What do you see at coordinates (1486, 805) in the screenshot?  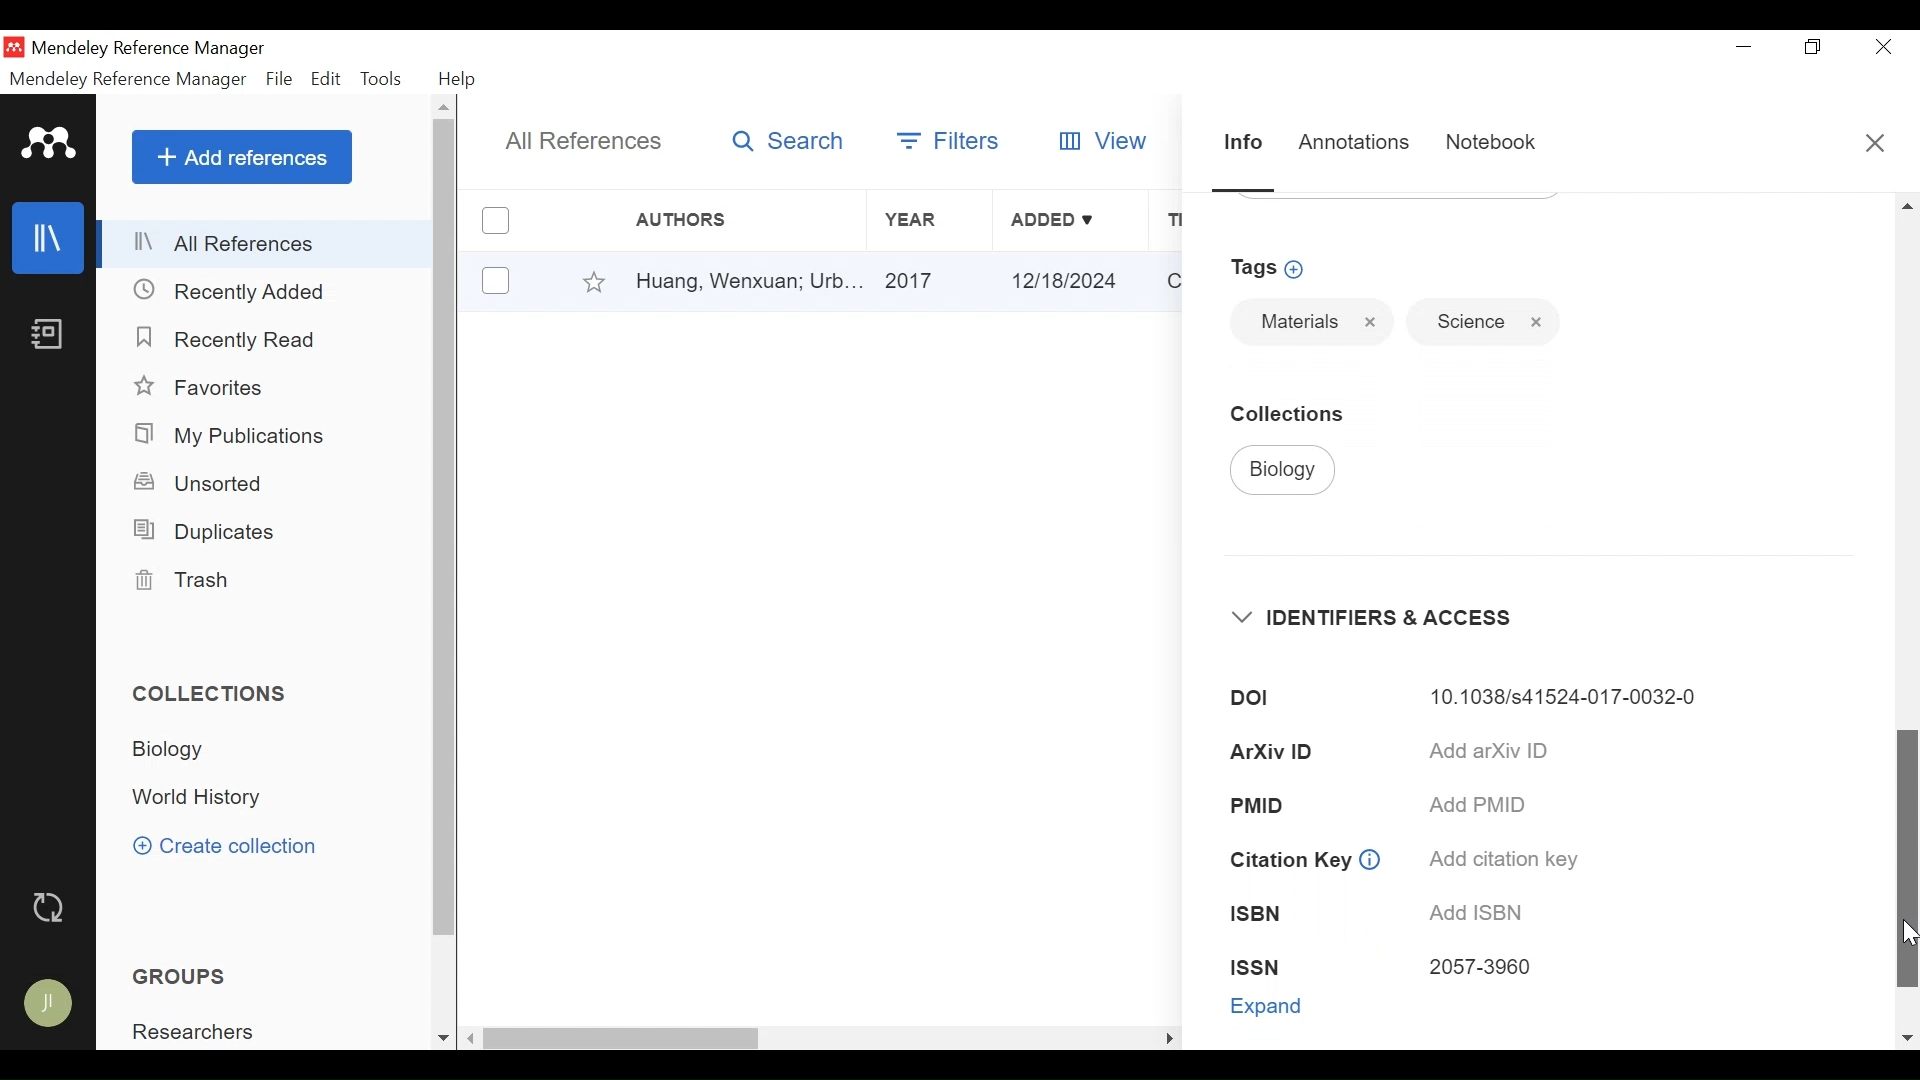 I see `Add PMID` at bounding box center [1486, 805].